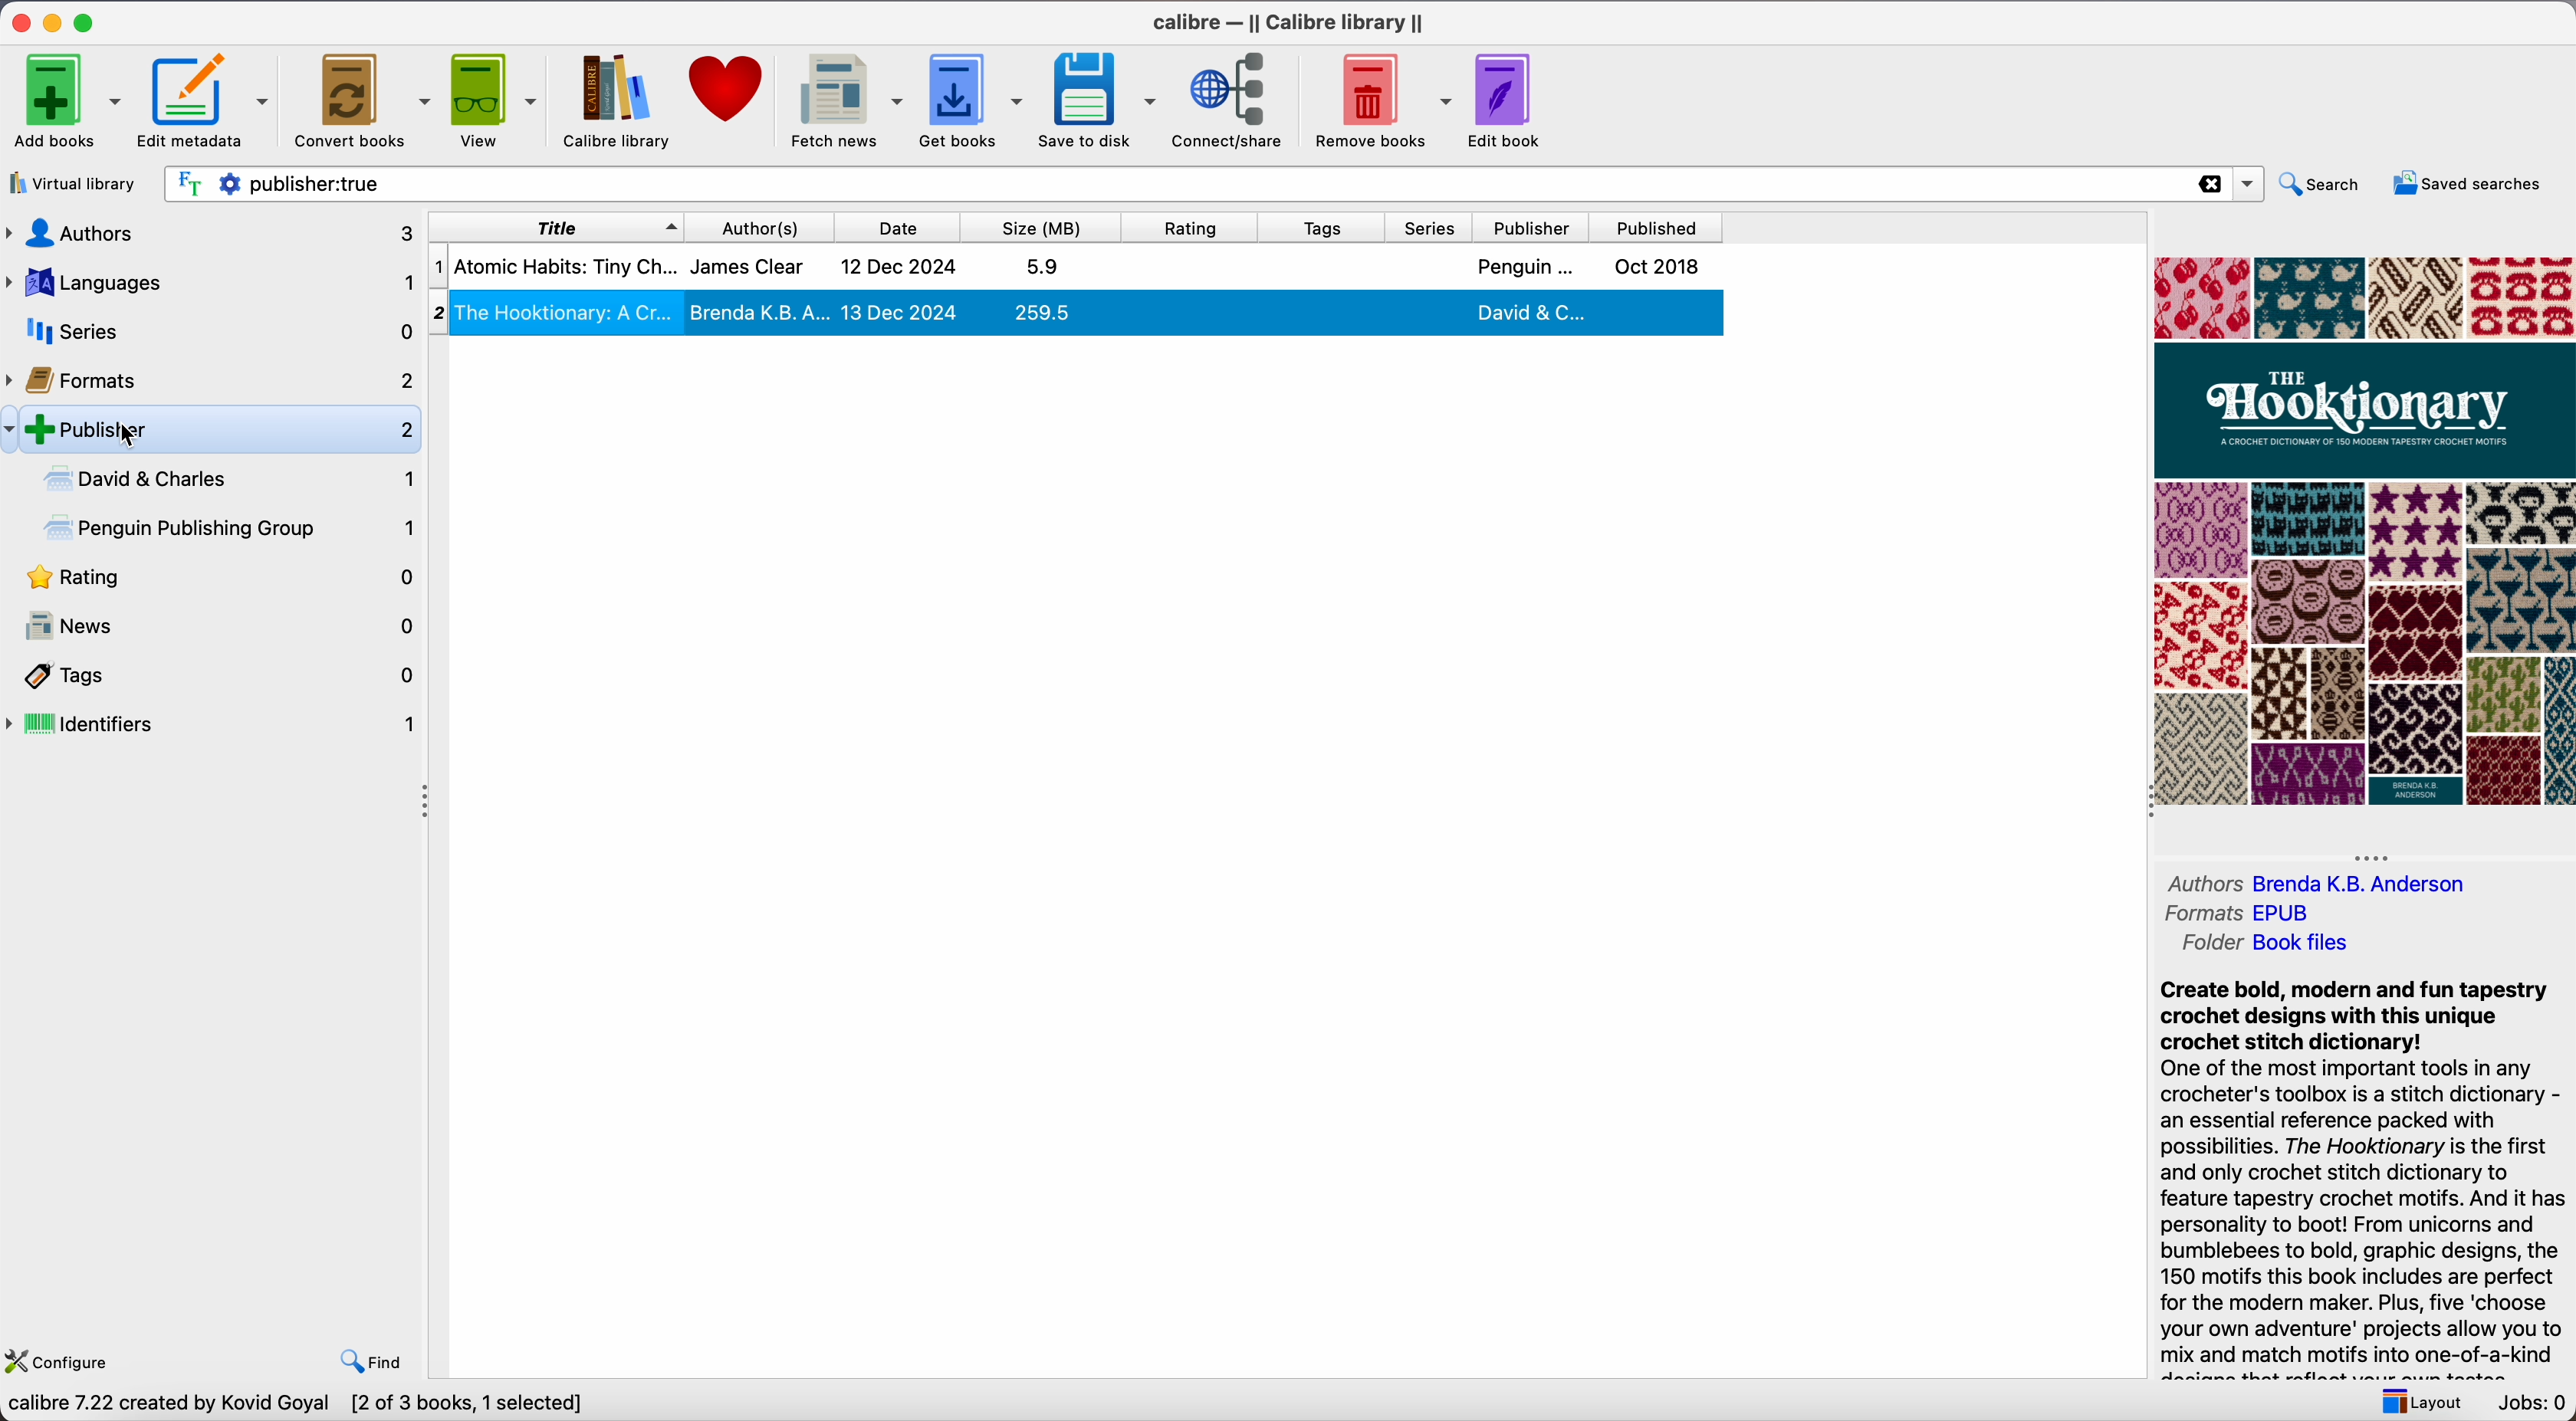 The height and width of the screenshot is (1421, 2576). What do you see at coordinates (1233, 102) in the screenshot?
I see `connect/share` at bounding box center [1233, 102].